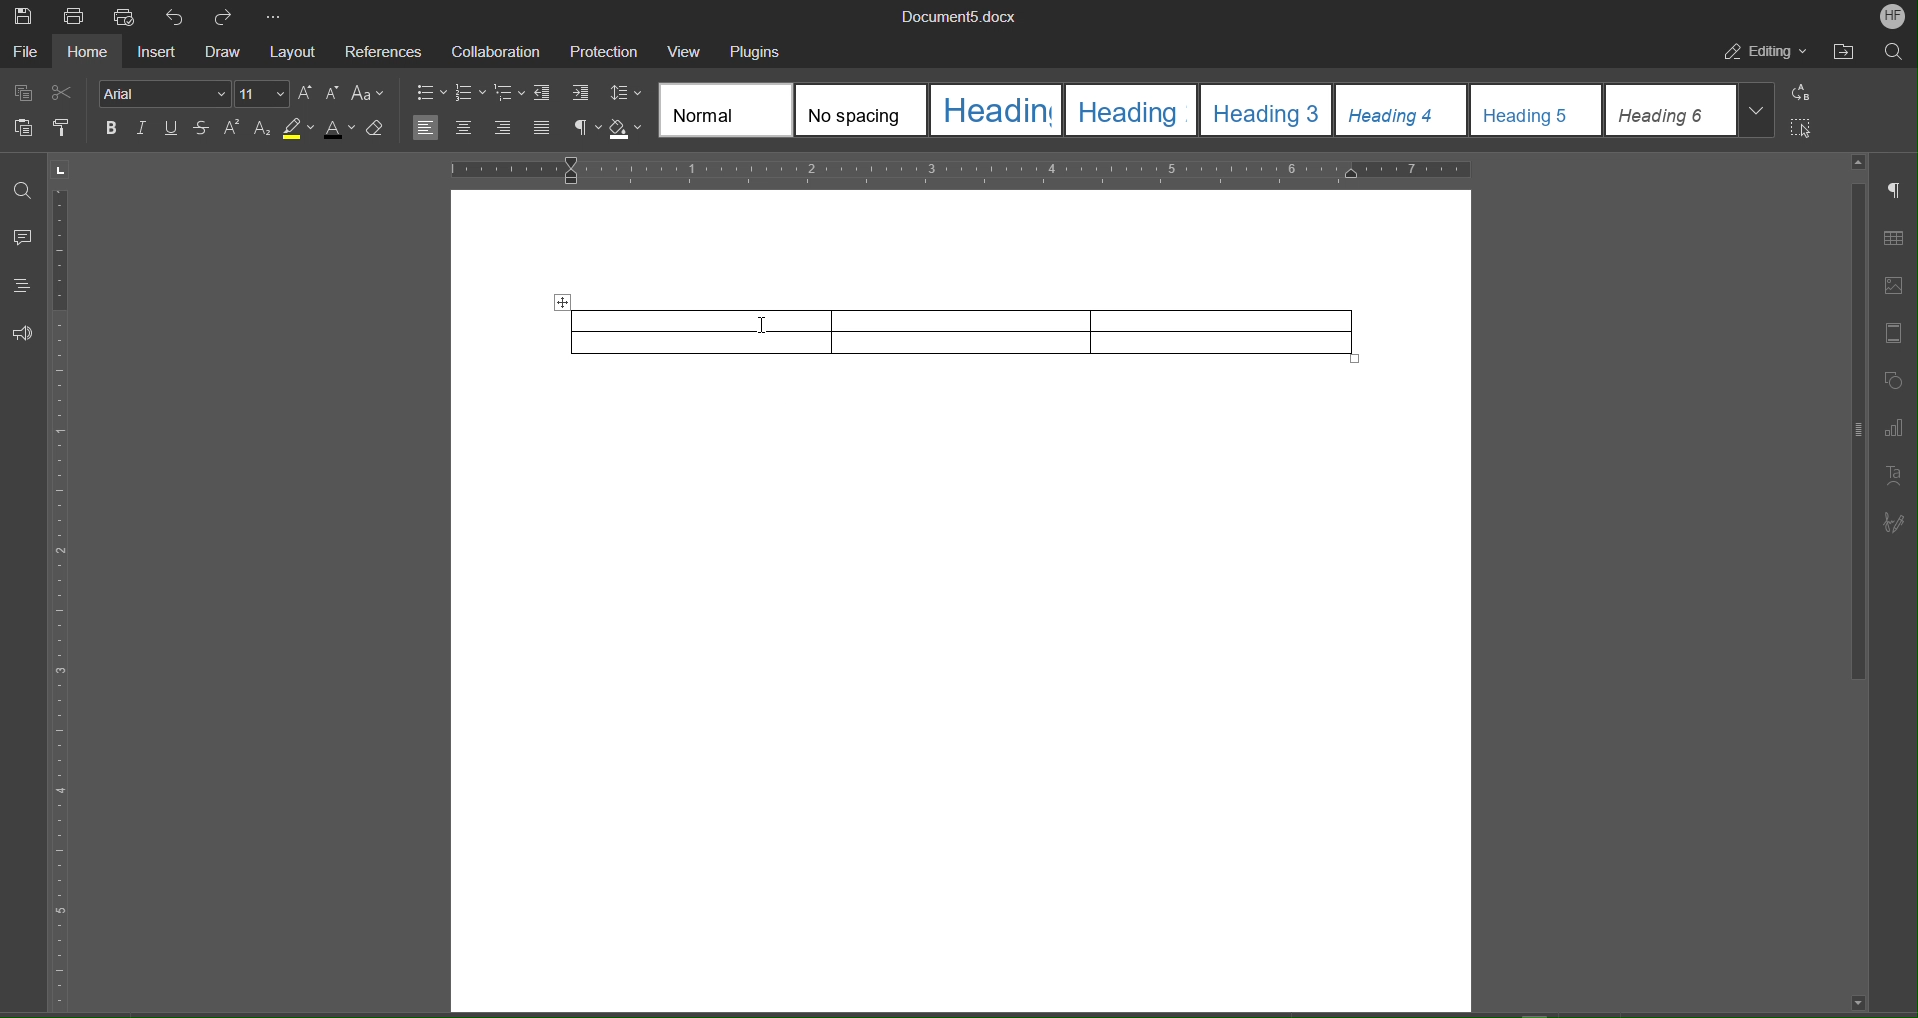 The height and width of the screenshot is (1018, 1918). What do you see at coordinates (1857, 1002) in the screenshot?
I see `scroll down` at bounding box center [1857, 1002].